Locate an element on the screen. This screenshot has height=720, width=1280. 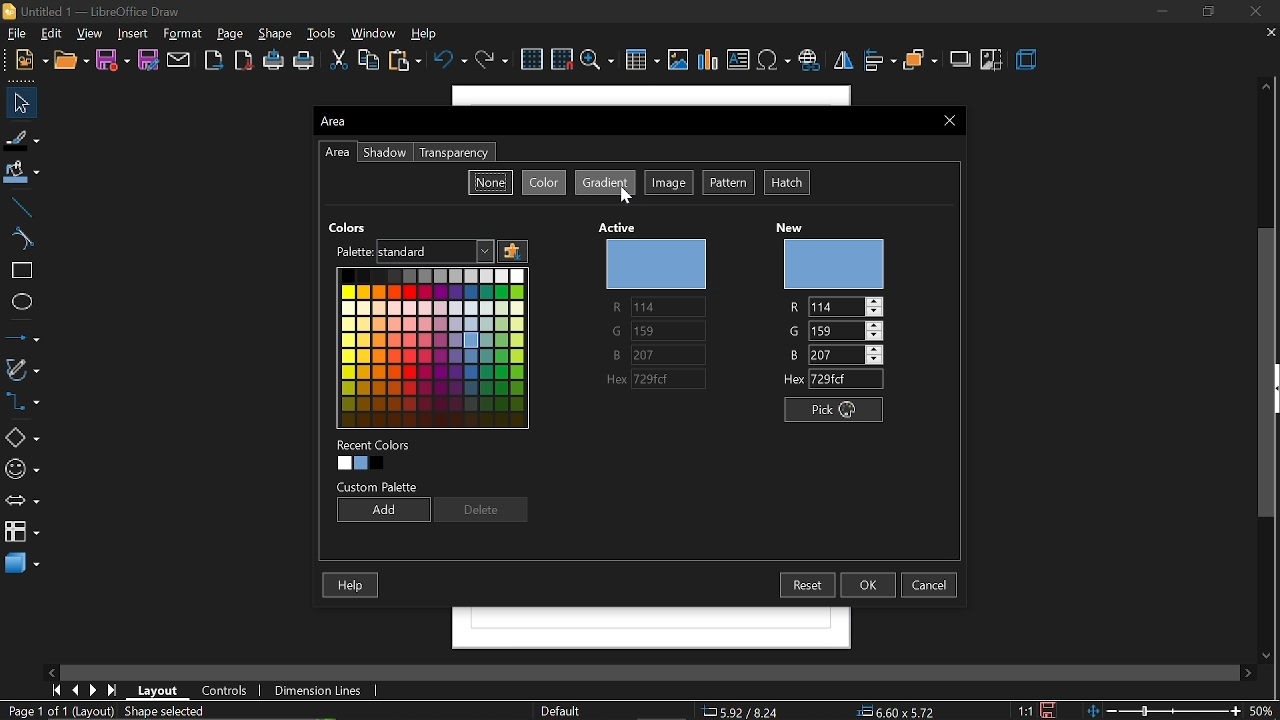
Pattern is located at coordinates (730, 183).